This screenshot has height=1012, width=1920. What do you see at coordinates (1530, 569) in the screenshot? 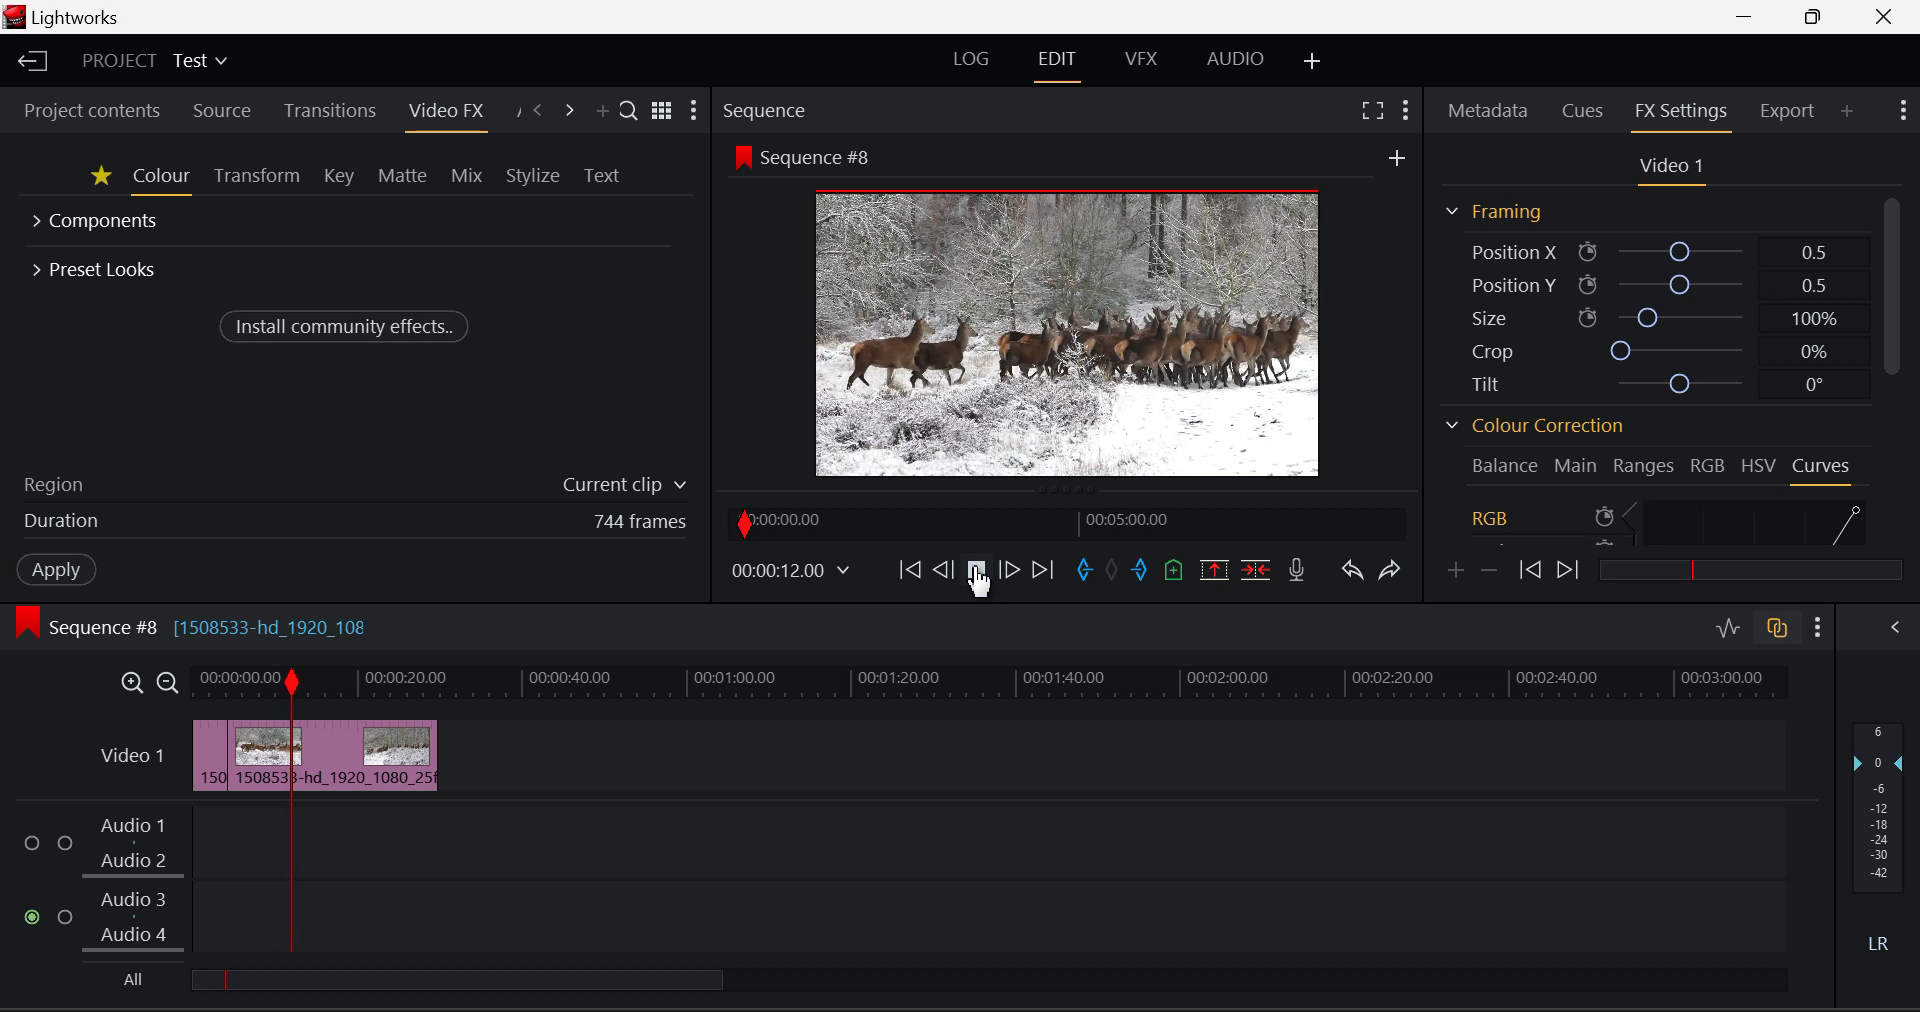
I see `Previous keyframe` at bounding box center [1530, 569].